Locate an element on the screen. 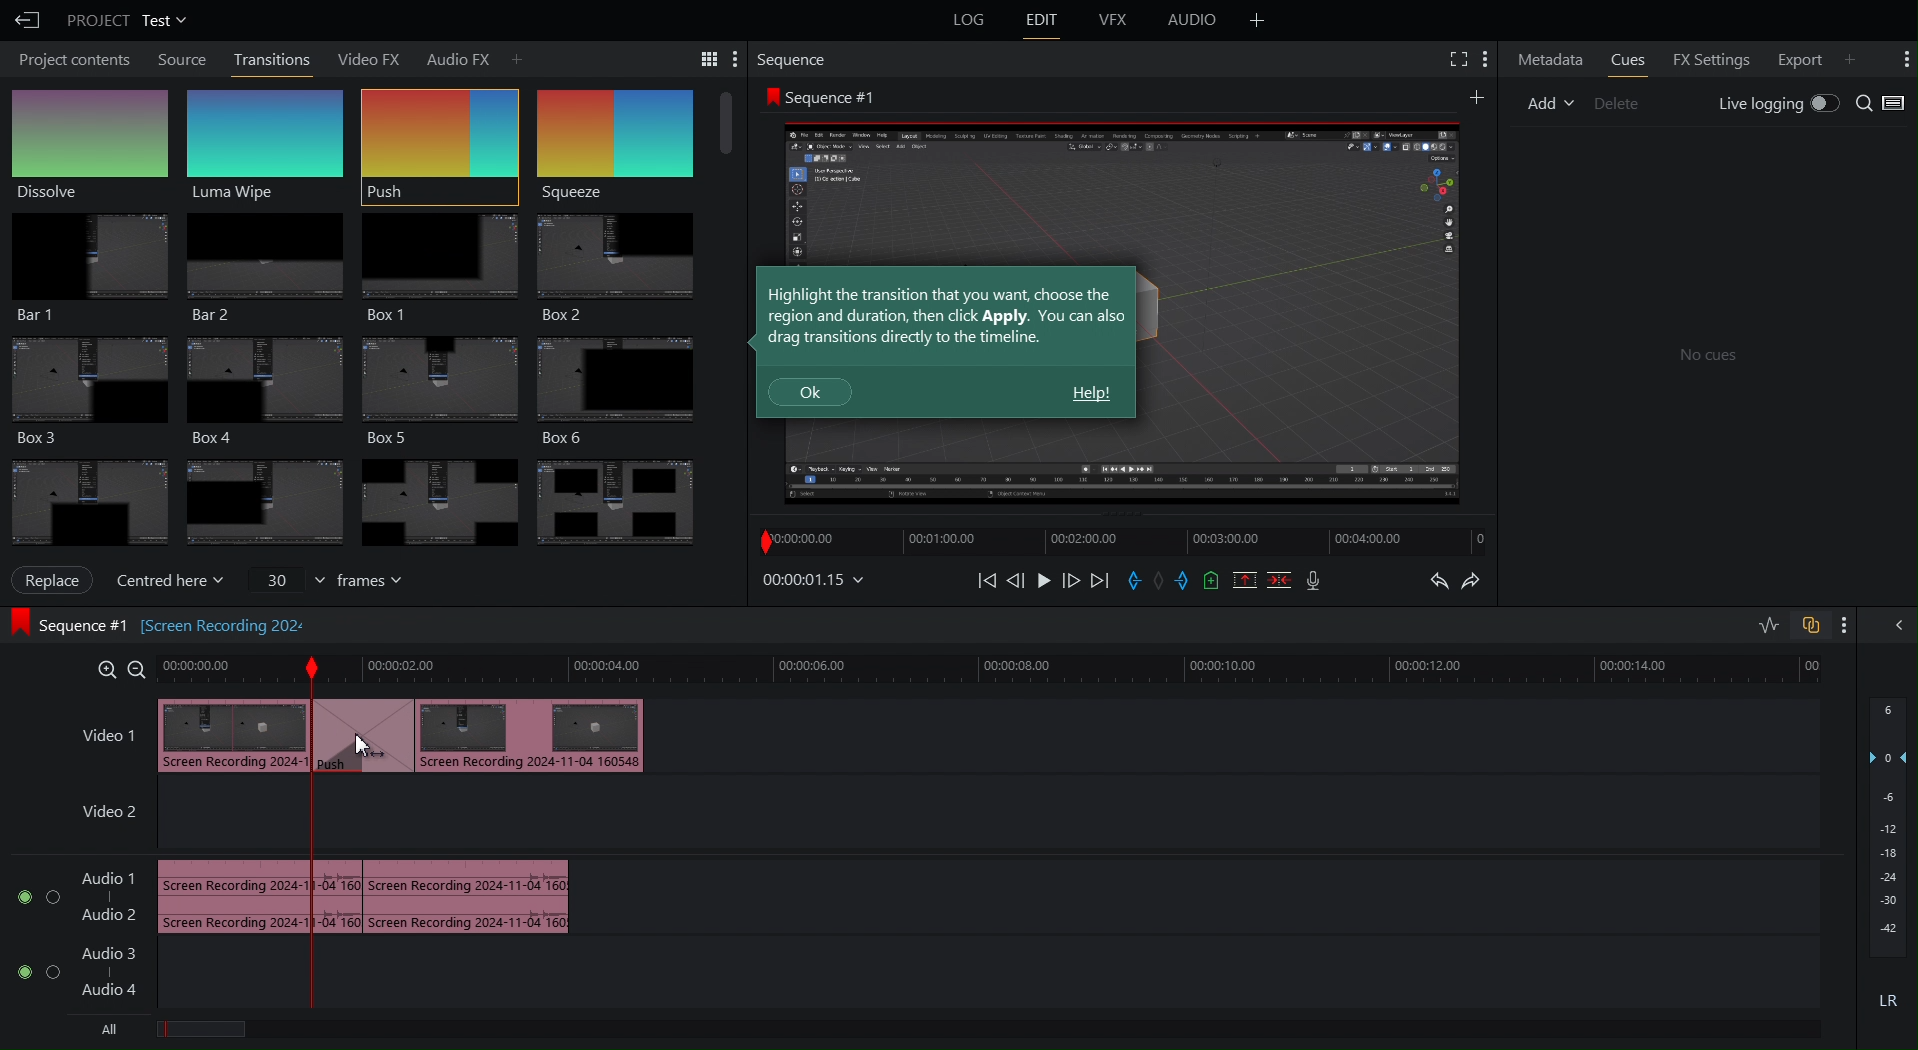 The image size is (1918, 1050). audio track 4 is located at coordinates (119, 992).